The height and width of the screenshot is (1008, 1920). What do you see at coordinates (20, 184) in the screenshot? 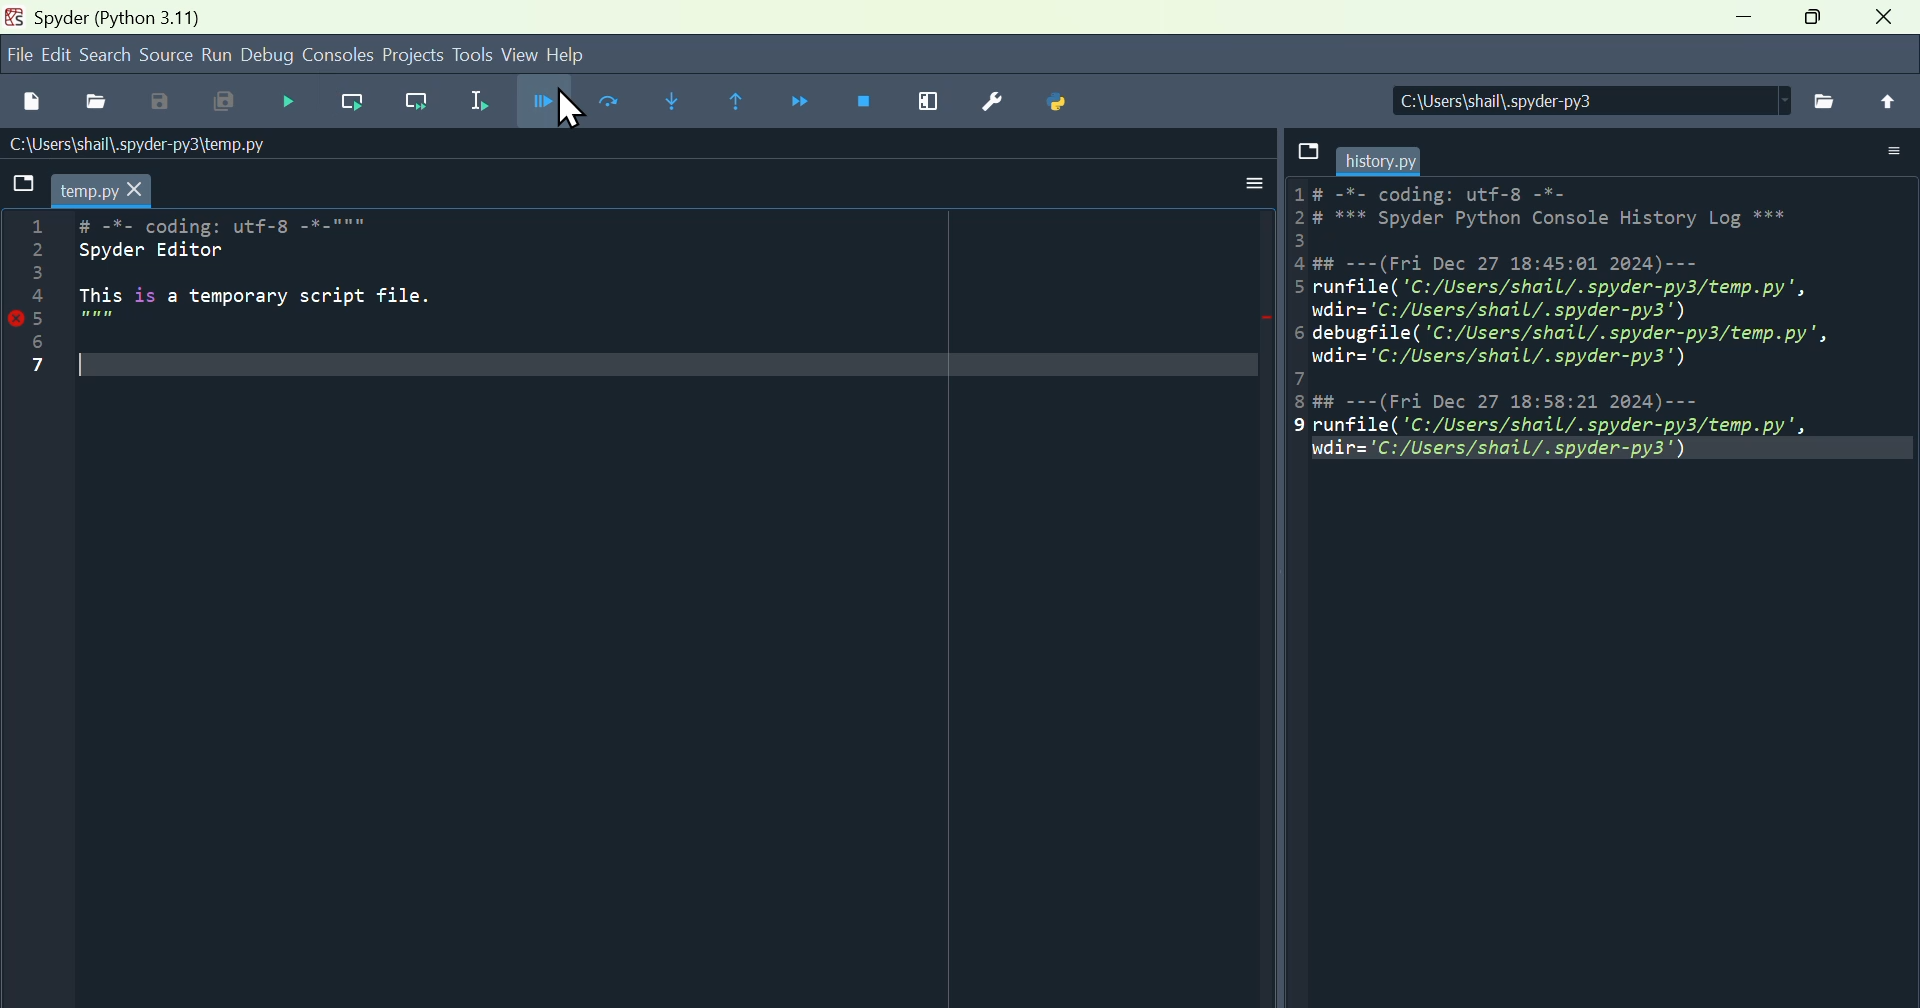
I see `File` at bounding box center [20, 184].